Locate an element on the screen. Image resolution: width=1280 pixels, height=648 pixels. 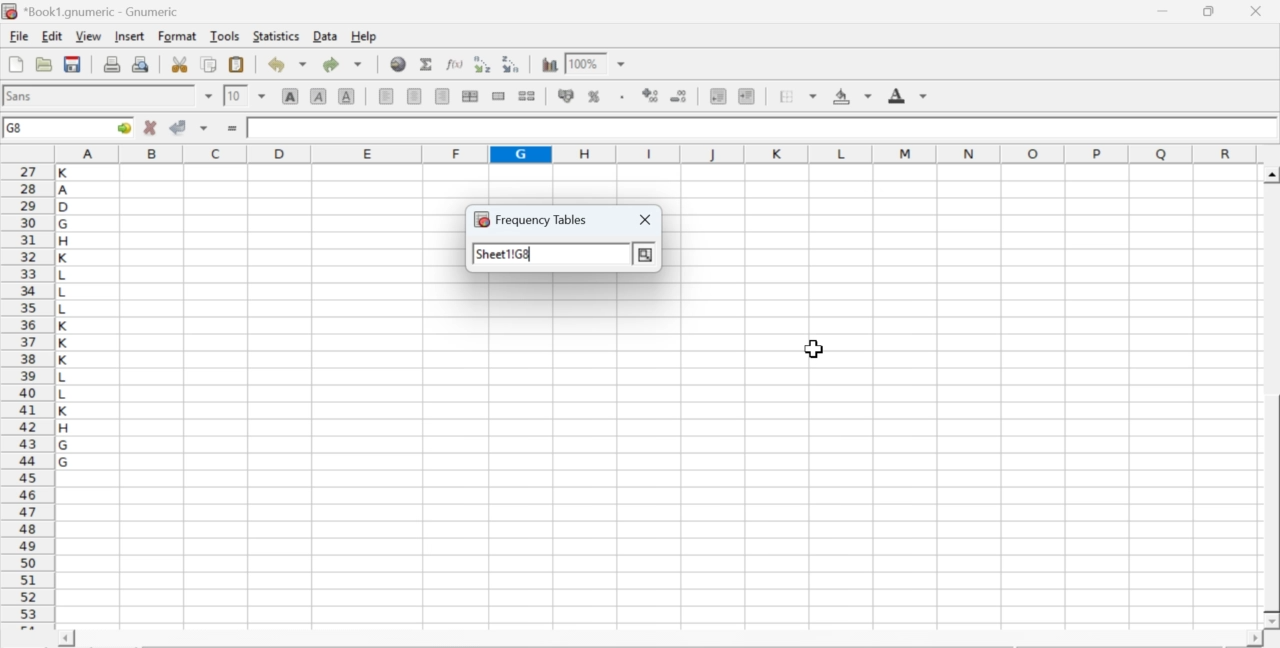
undo is located at coordinates (286, 65).